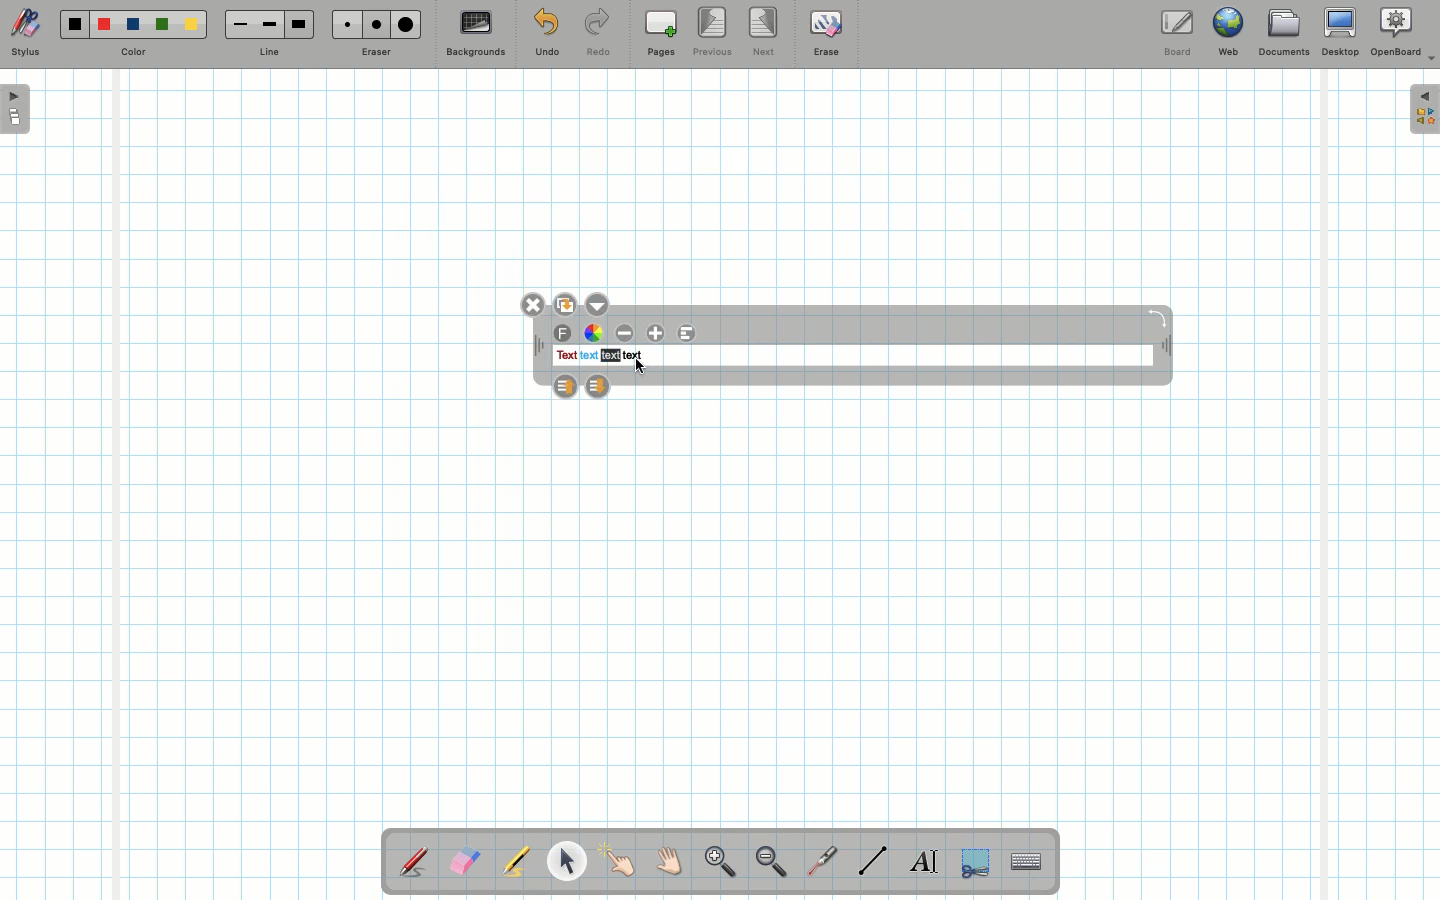 This screenshot has width=1440, height=900. Describe the element at coordinates (973, 860) in the screenshot. I see `Selection` at that location.